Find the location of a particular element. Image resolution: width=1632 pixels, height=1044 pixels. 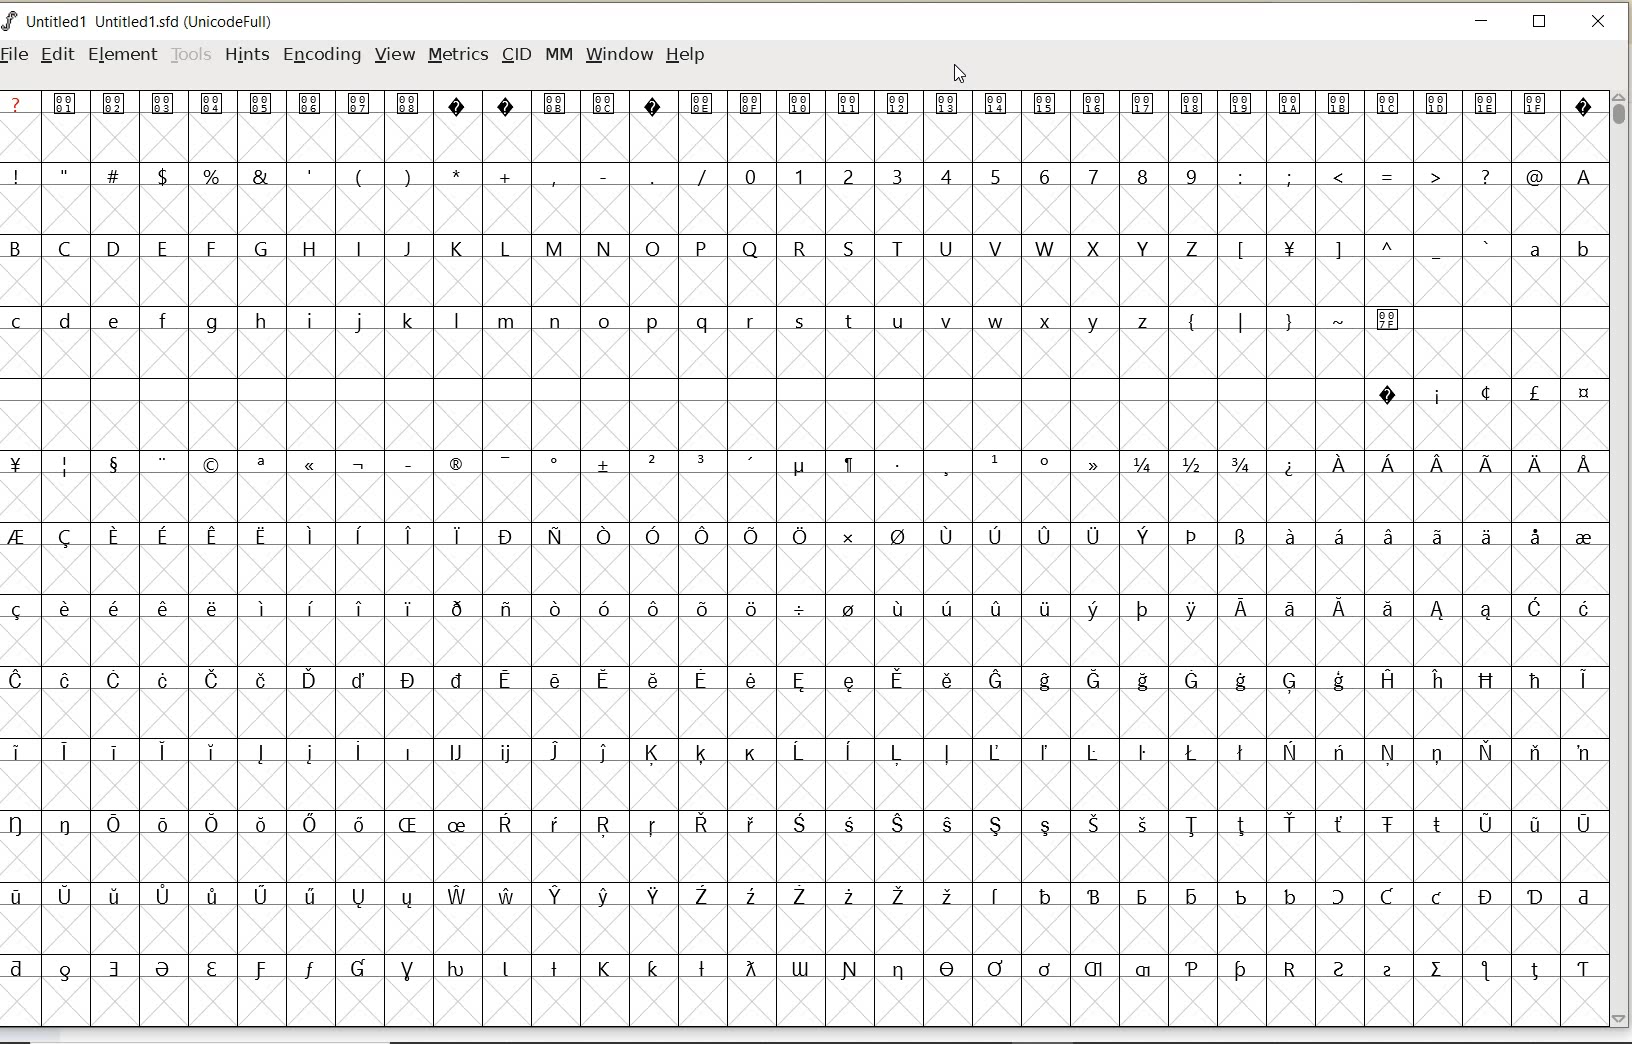

CID is located at coordinates (516, 57).